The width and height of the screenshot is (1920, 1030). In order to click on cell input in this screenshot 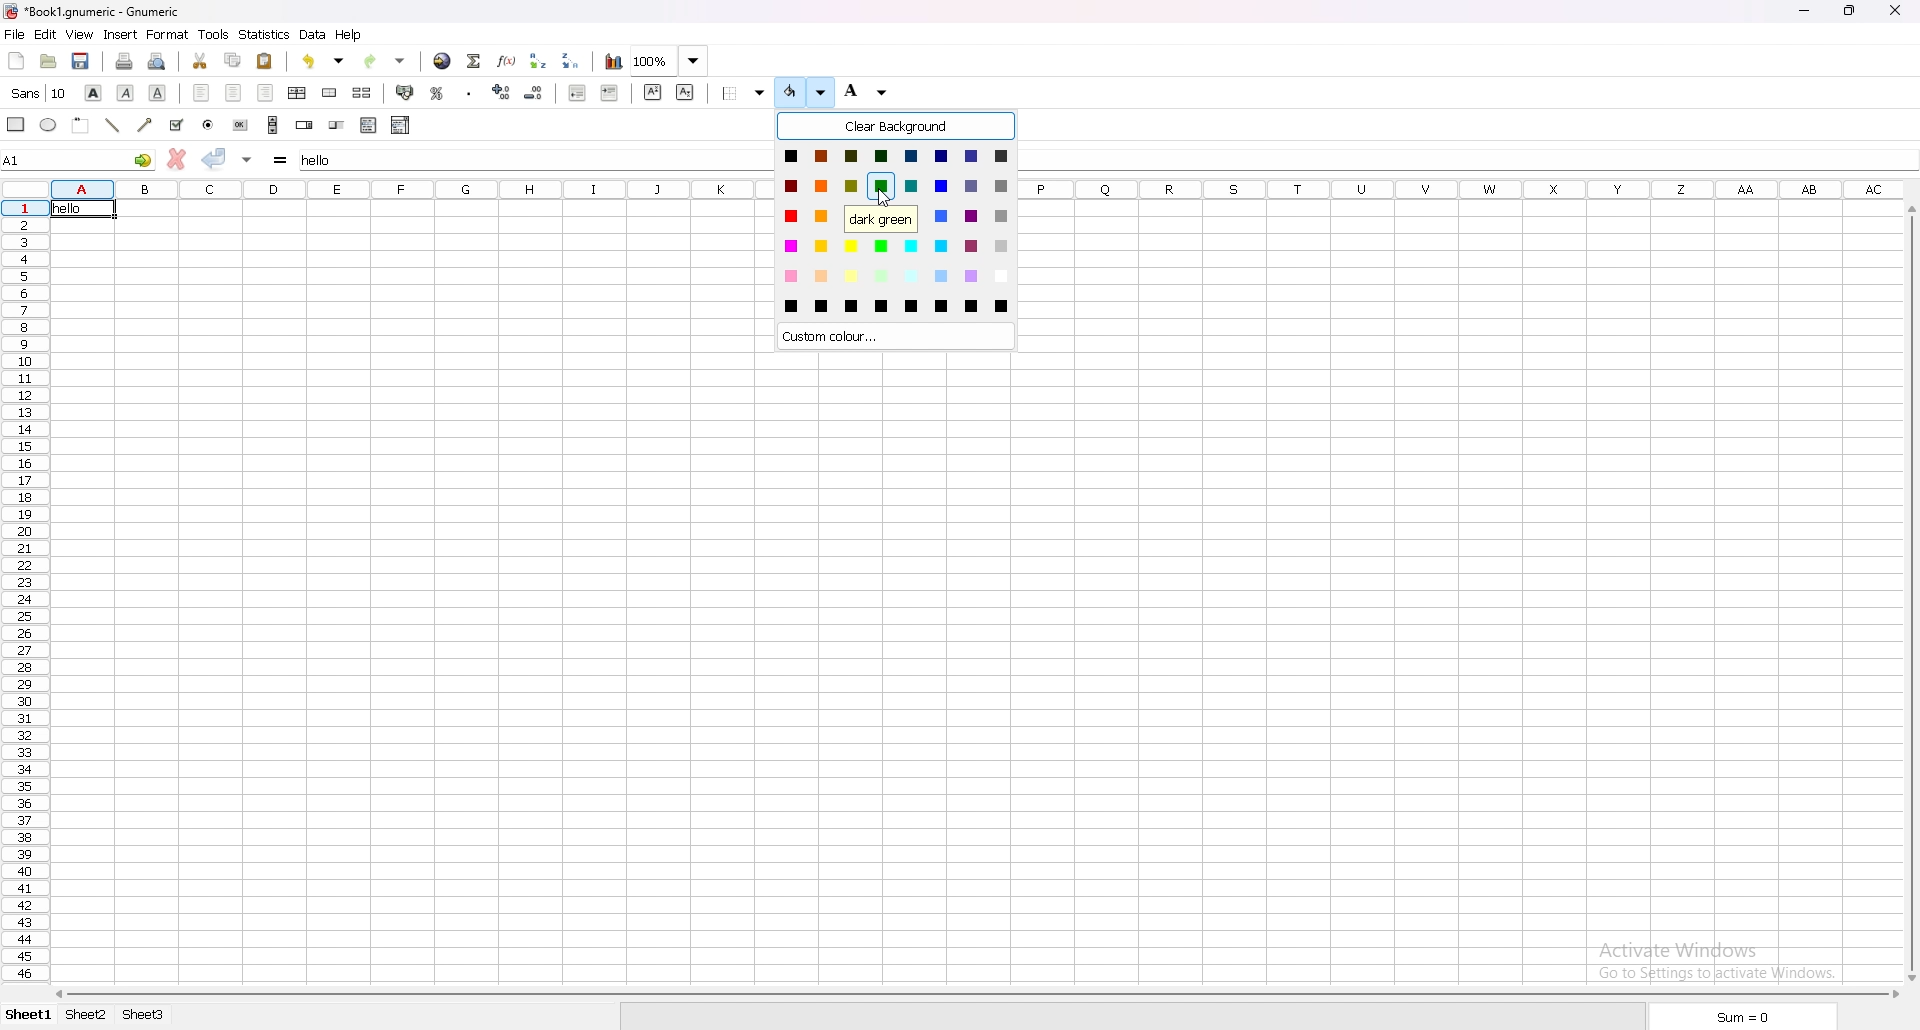, I will do `click(1468, 158)`.